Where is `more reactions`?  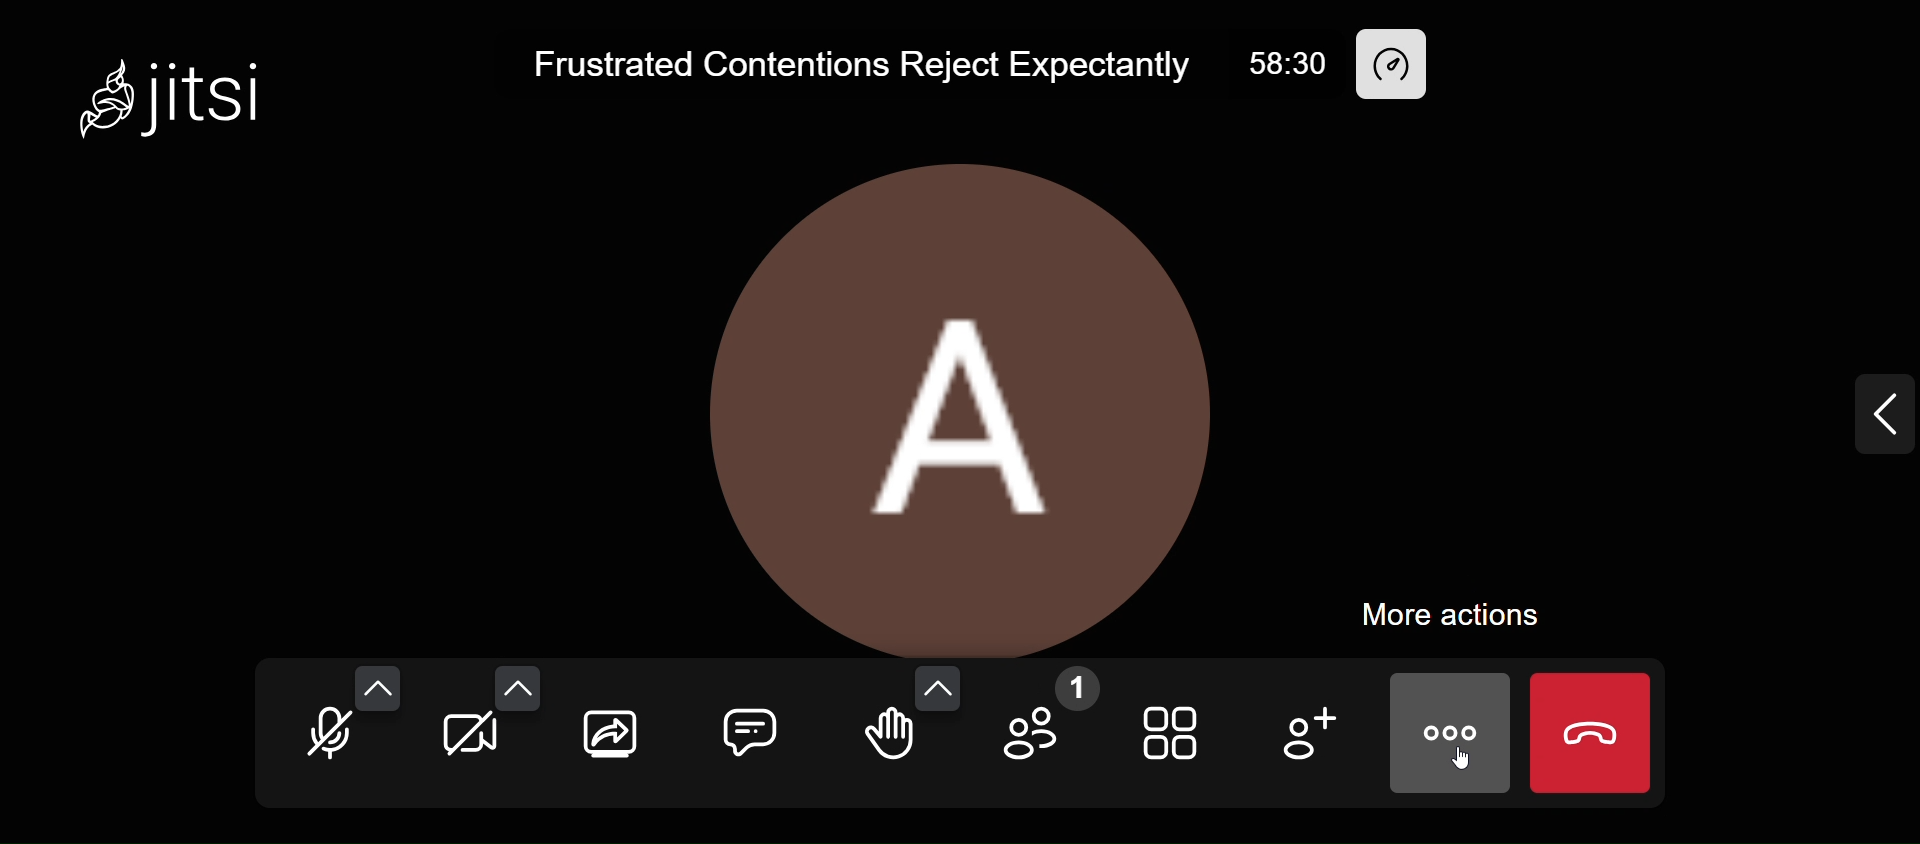
more reactions is located at coordinates (937, 688).